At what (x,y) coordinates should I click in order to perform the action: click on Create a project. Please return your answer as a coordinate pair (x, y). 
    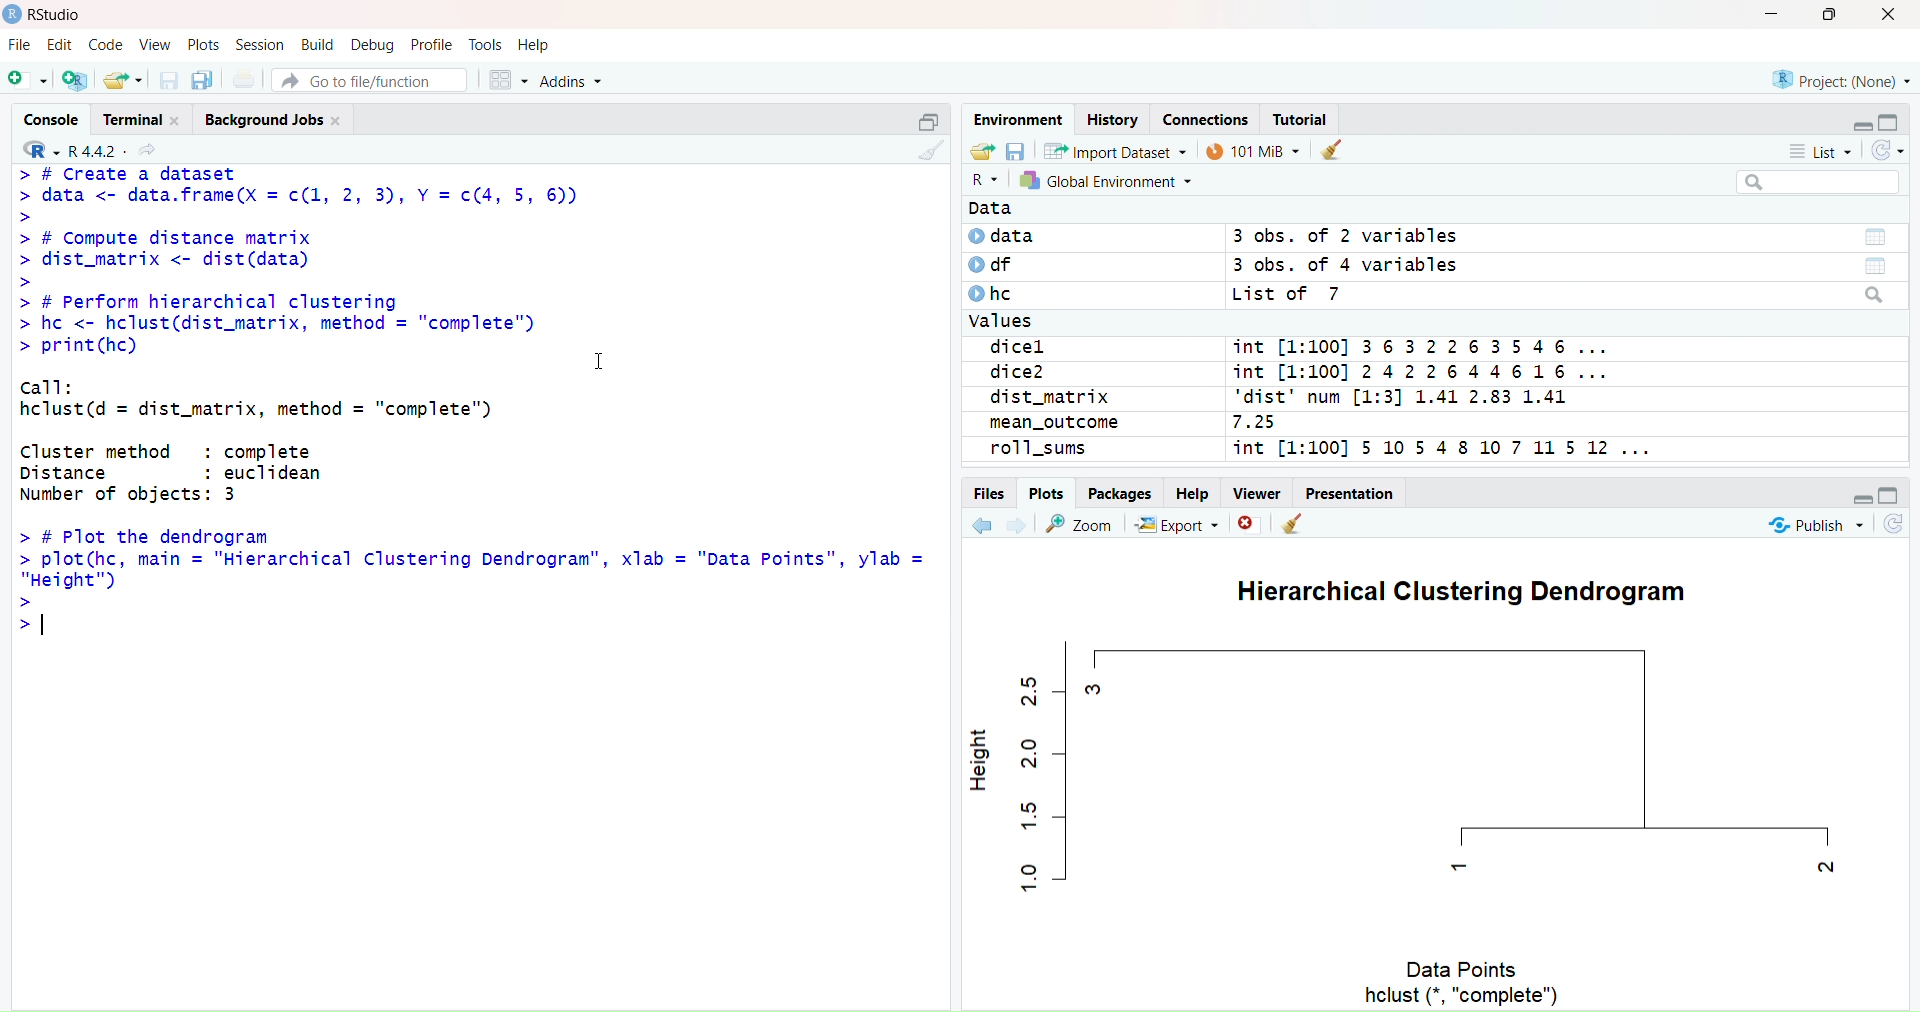
    Looking at the image, I should click on (78, 78).